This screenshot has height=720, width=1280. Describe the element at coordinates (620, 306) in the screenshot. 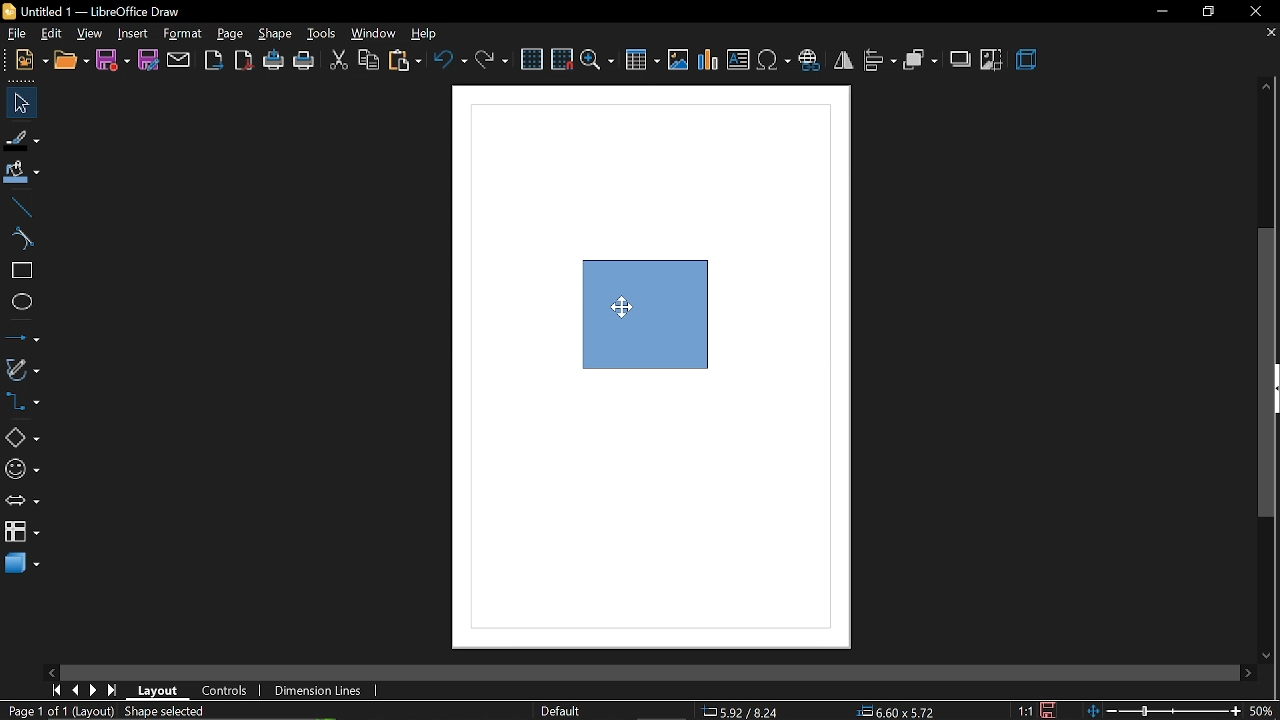

I see `Cursor` at that location.